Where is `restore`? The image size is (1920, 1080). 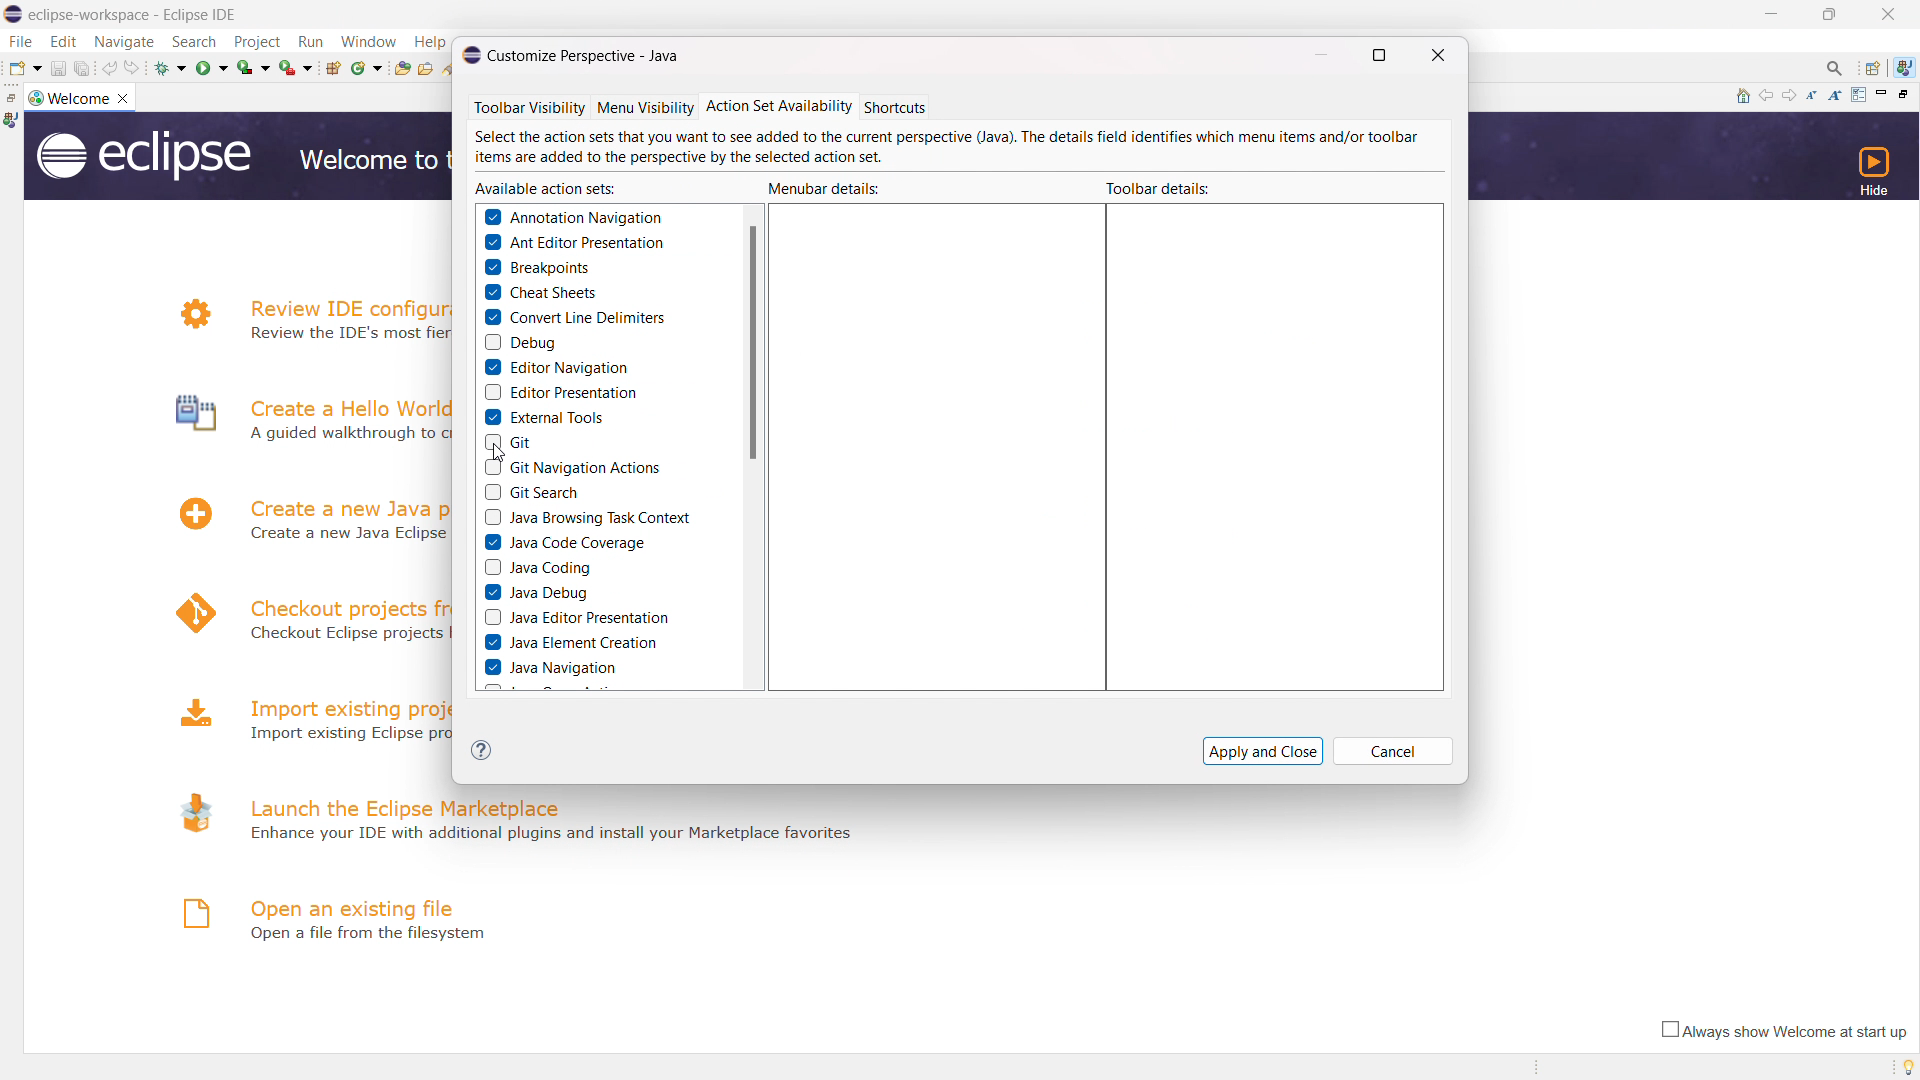 restore is located at coordinates (1908, 93).